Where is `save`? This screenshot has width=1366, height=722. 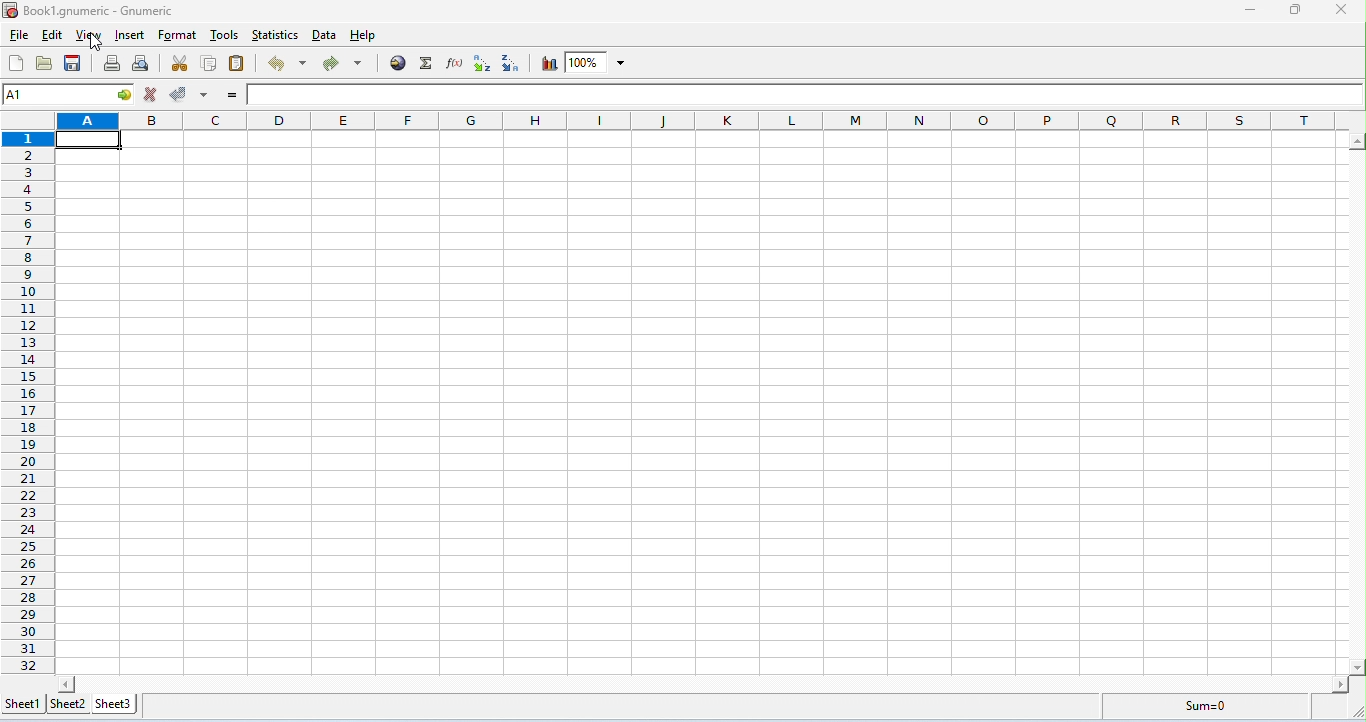 save is located at coordinates (73, 63).